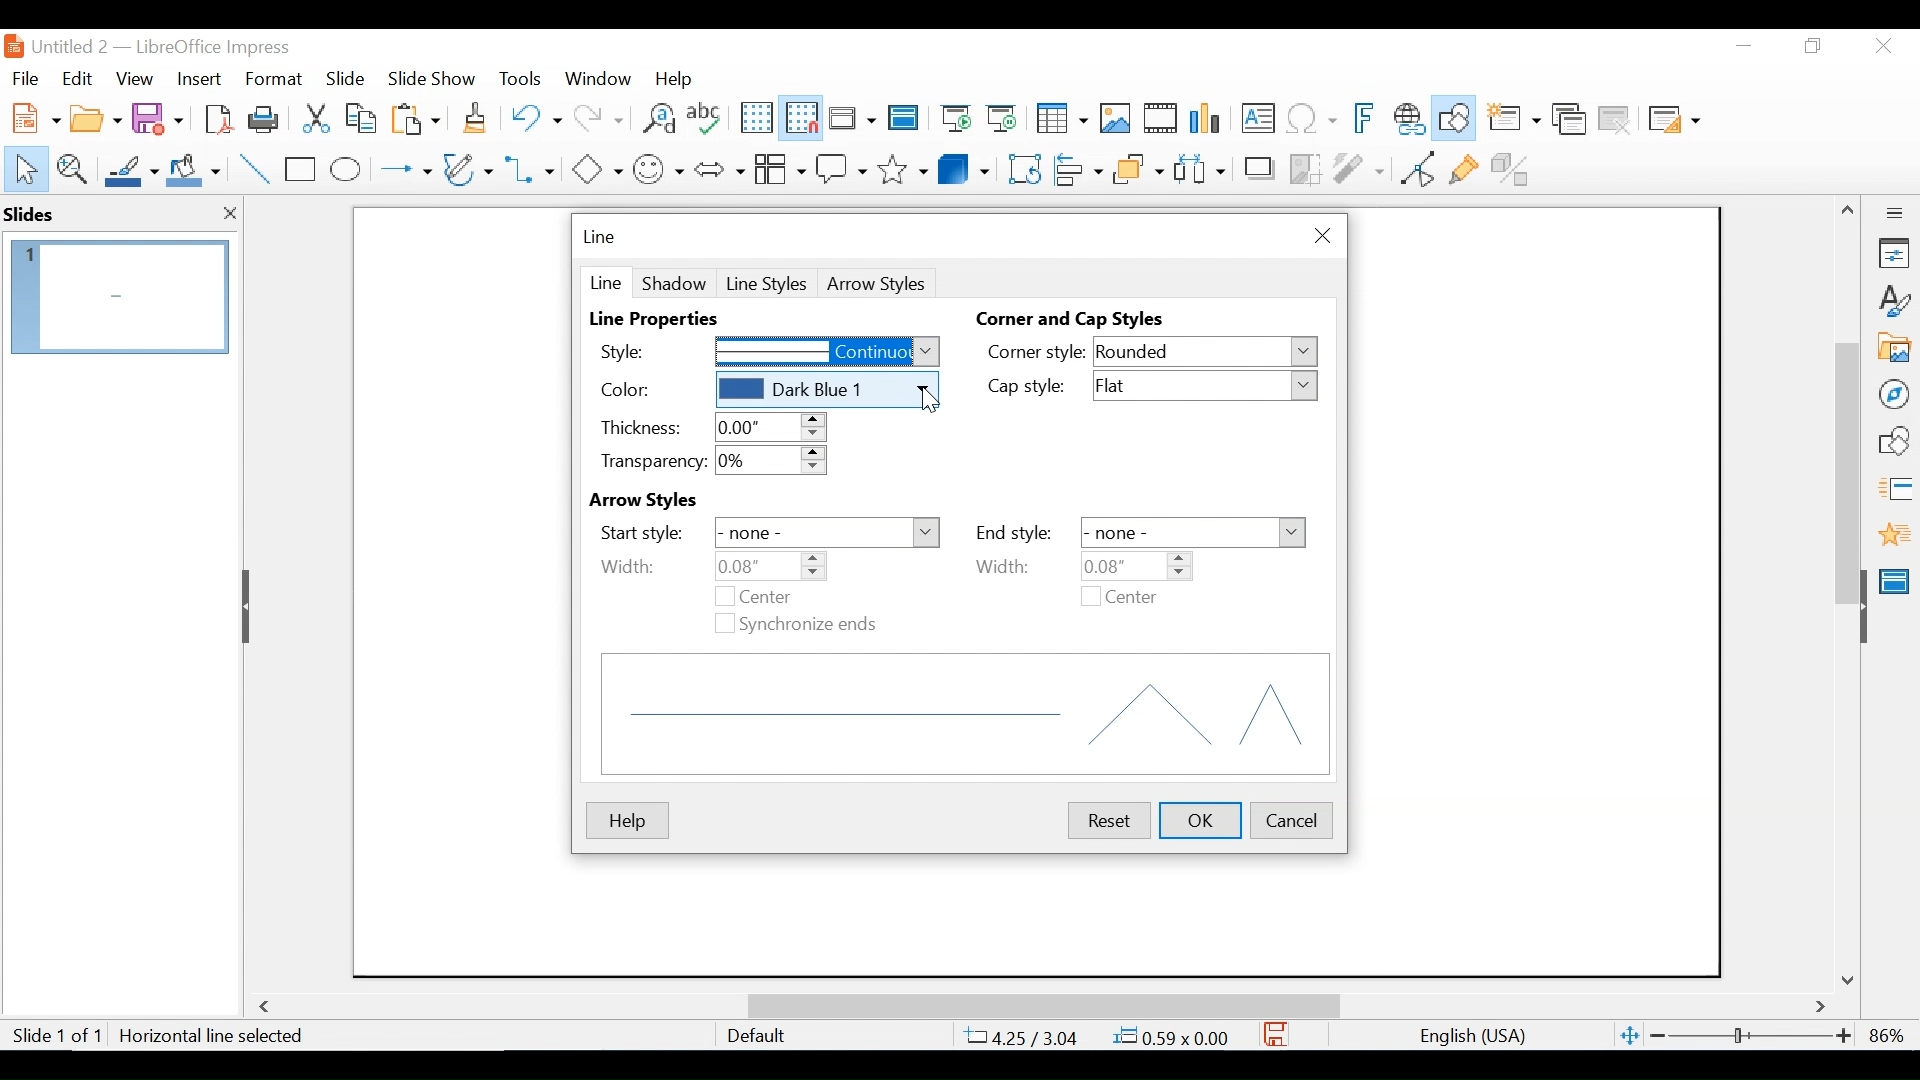 The image size is (1920, 1080). What do you see at coordinates (1305, 167) in the screenshot?
I see `Crop Image` at bounding box center [1305, 167].